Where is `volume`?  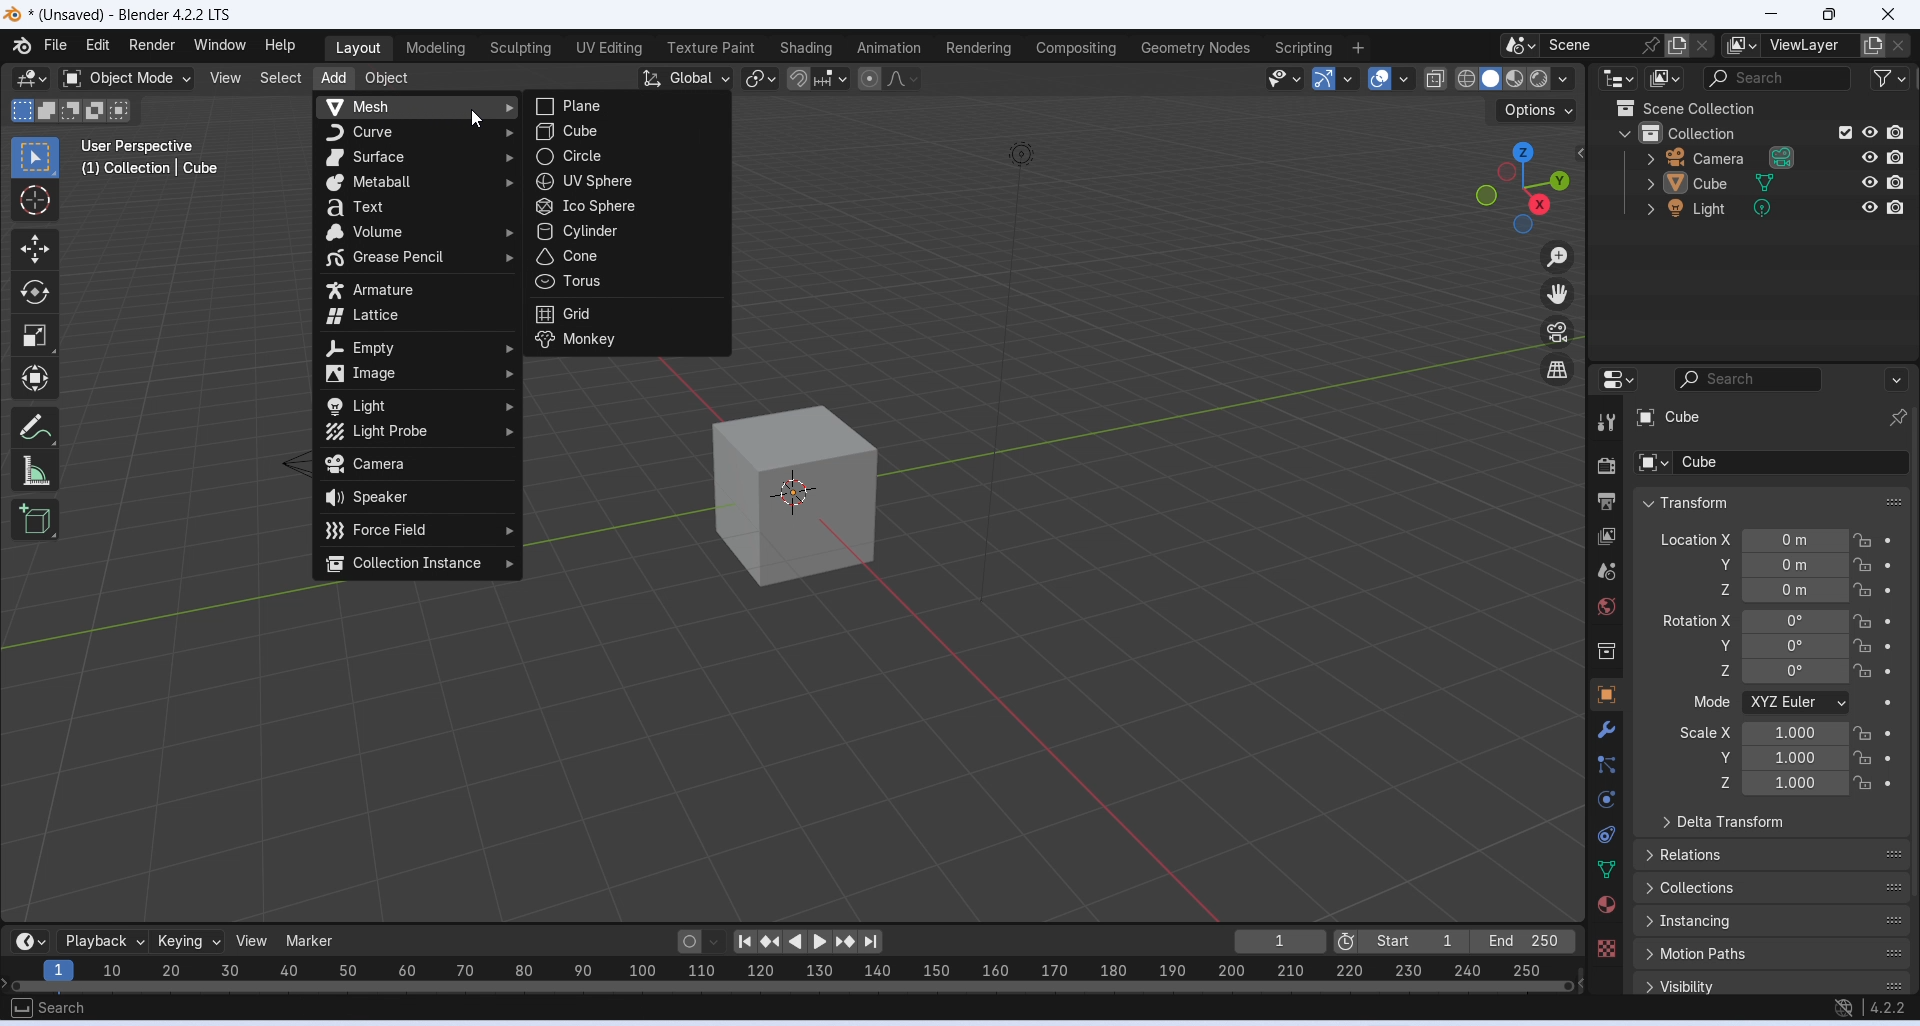
volume is located at coordinates (416, 233).